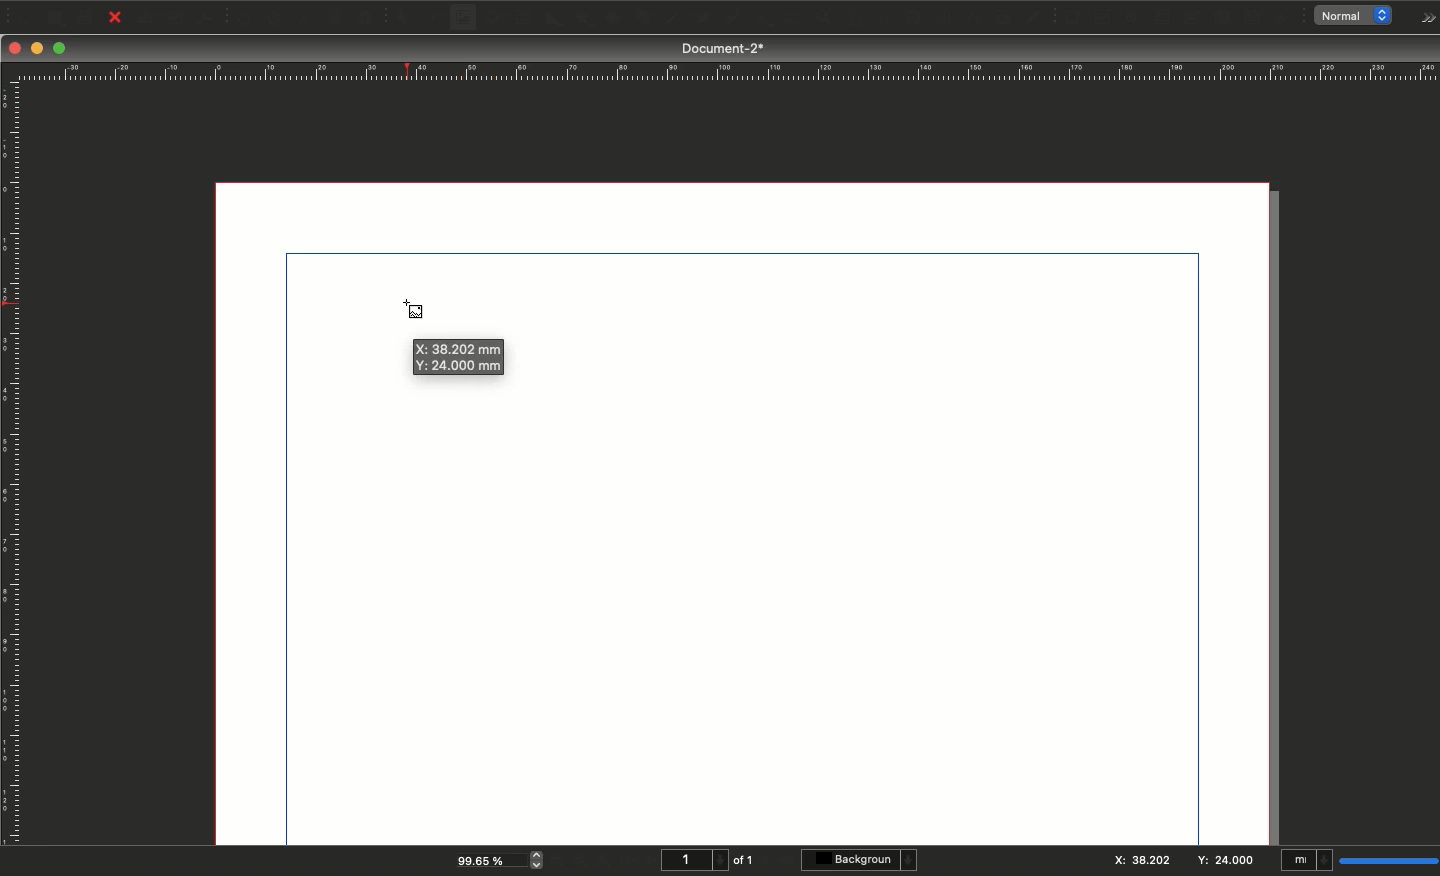  I want to click on PDF combo box, so click(1190, 18).